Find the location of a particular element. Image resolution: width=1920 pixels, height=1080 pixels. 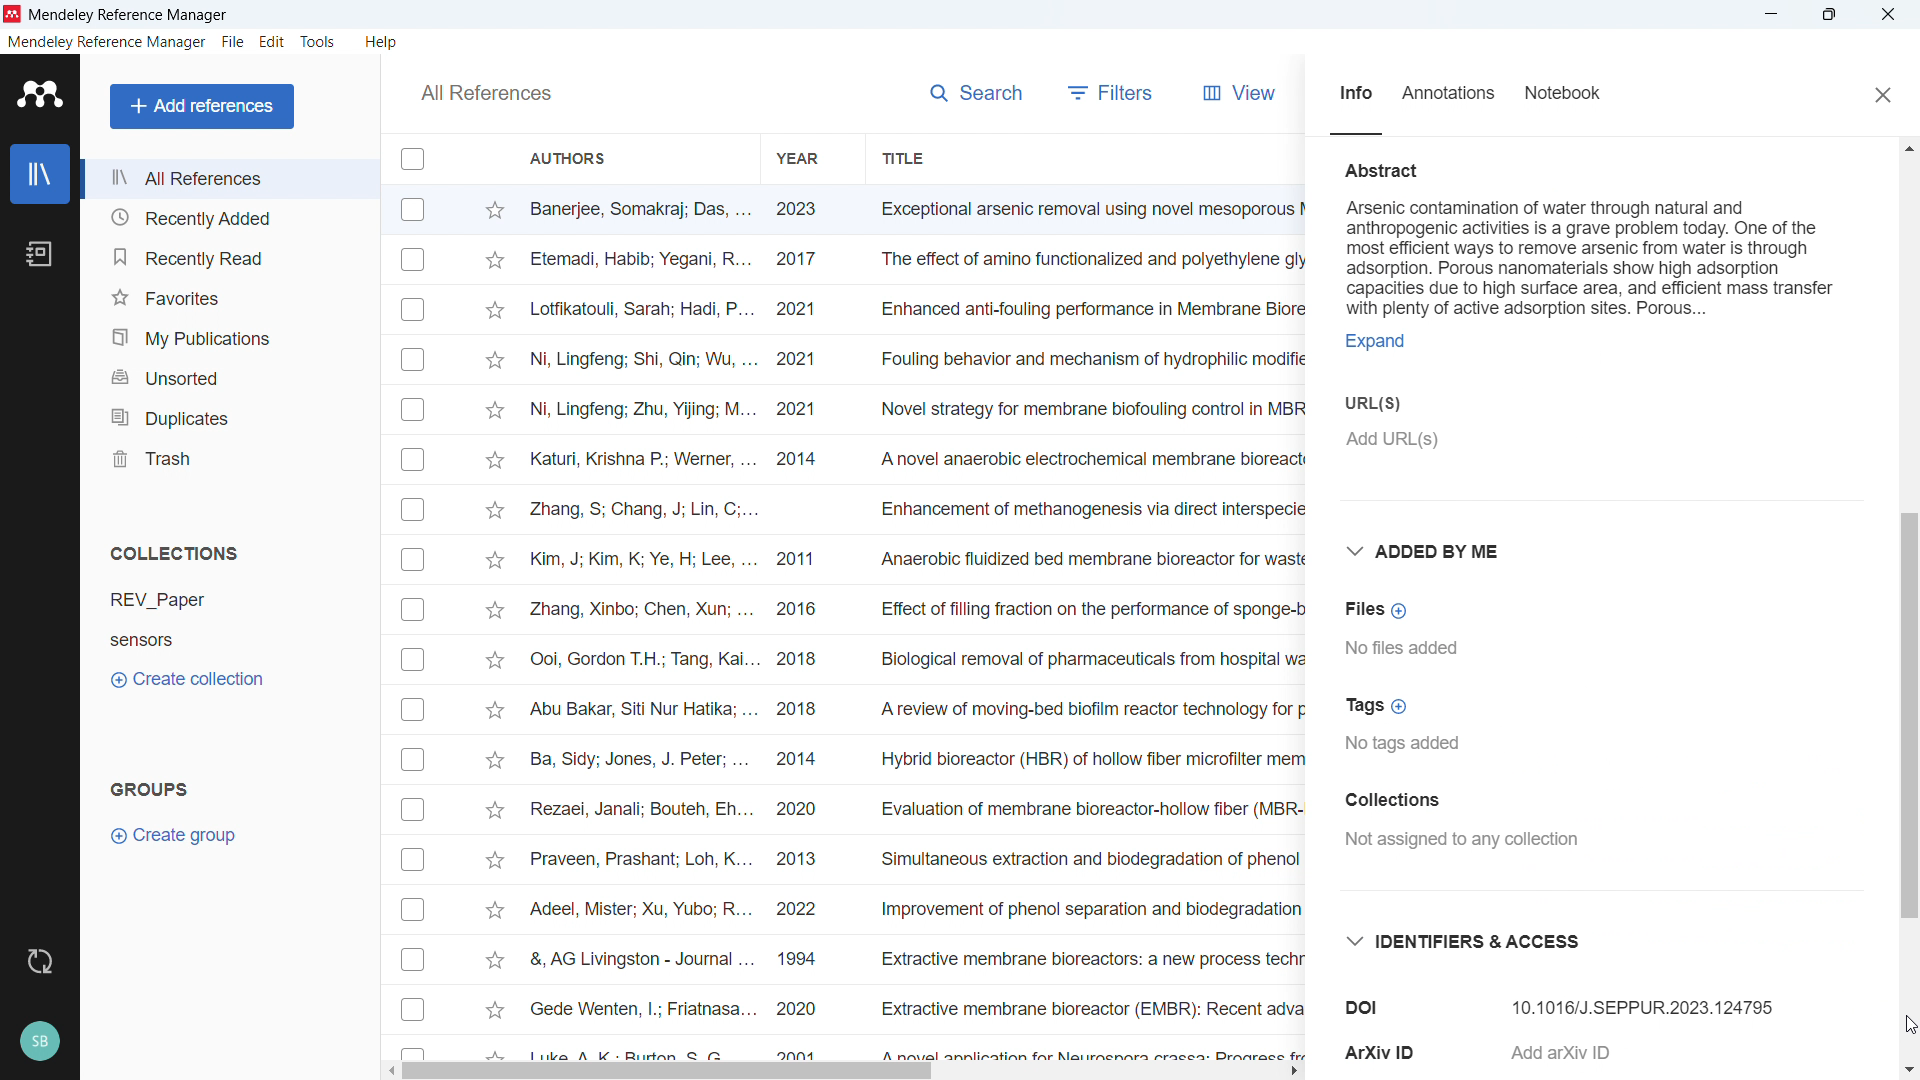

scroll down is located at coordinates (1907, 1065).